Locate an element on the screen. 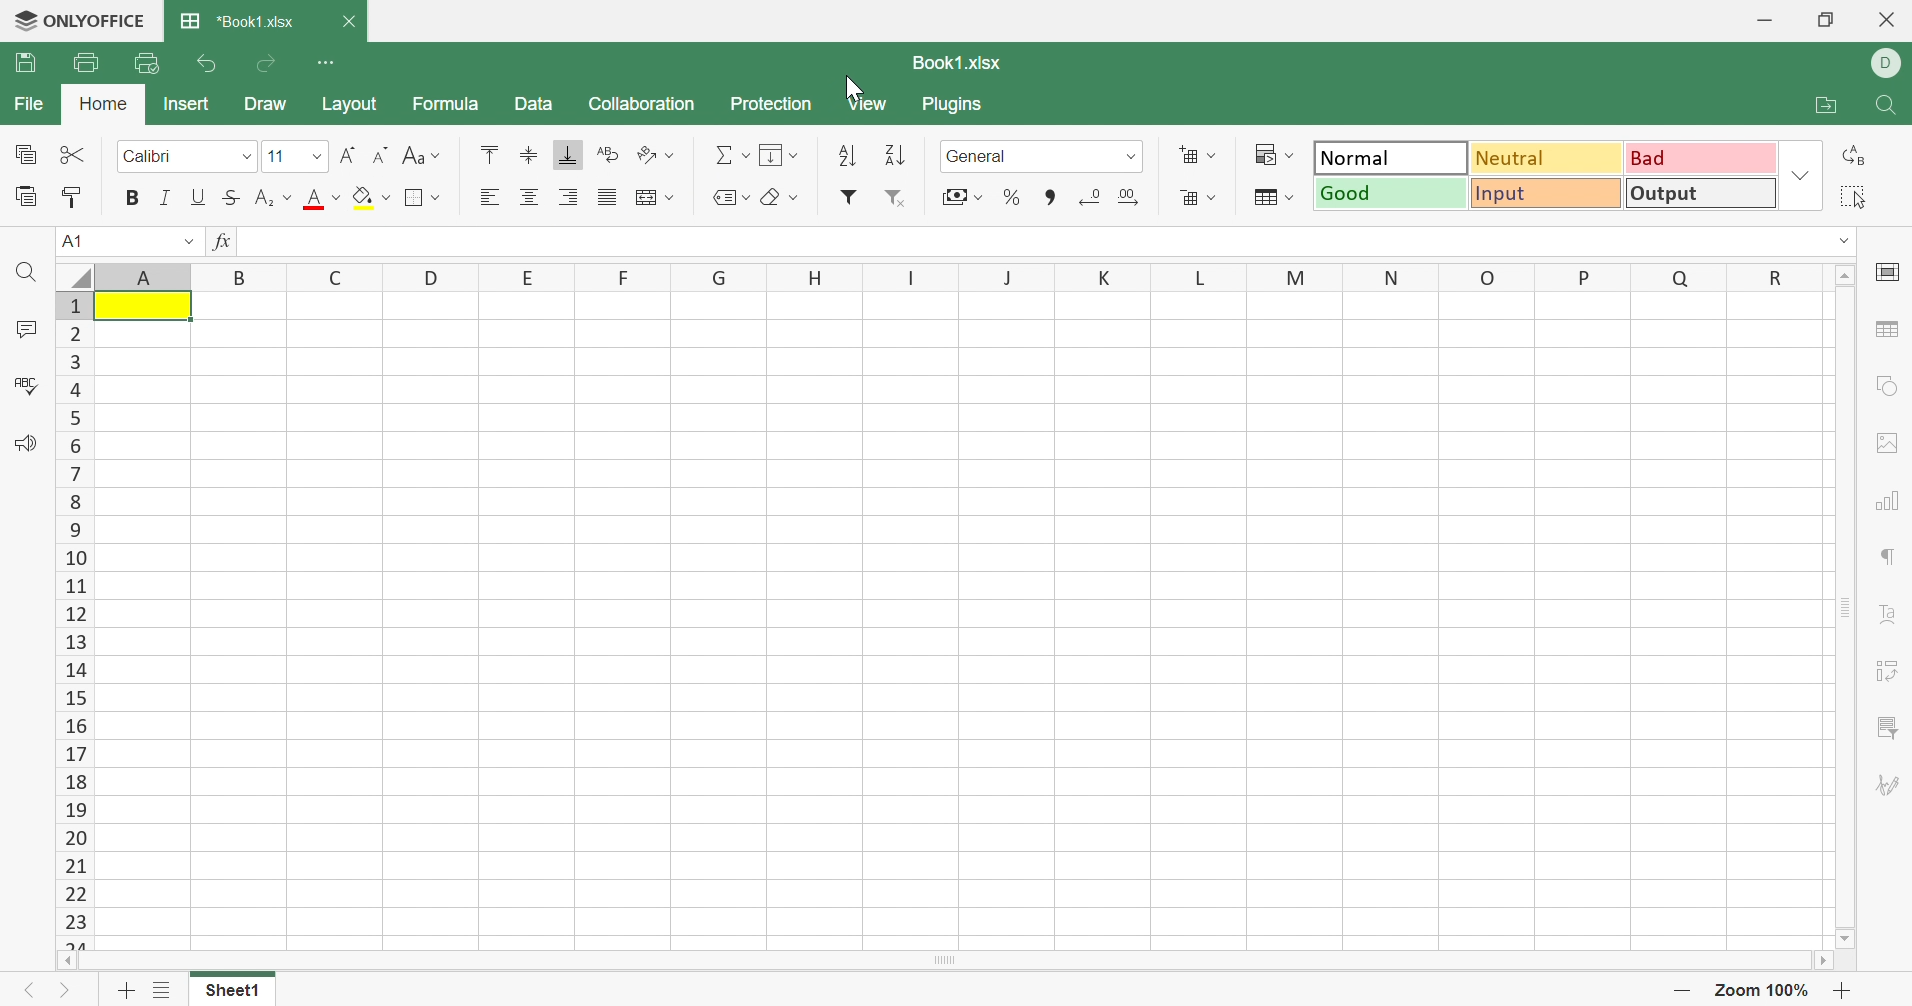 The width and height of the screenshot is (1912, 1006). Insert filter is located at coordinates (852, 196).